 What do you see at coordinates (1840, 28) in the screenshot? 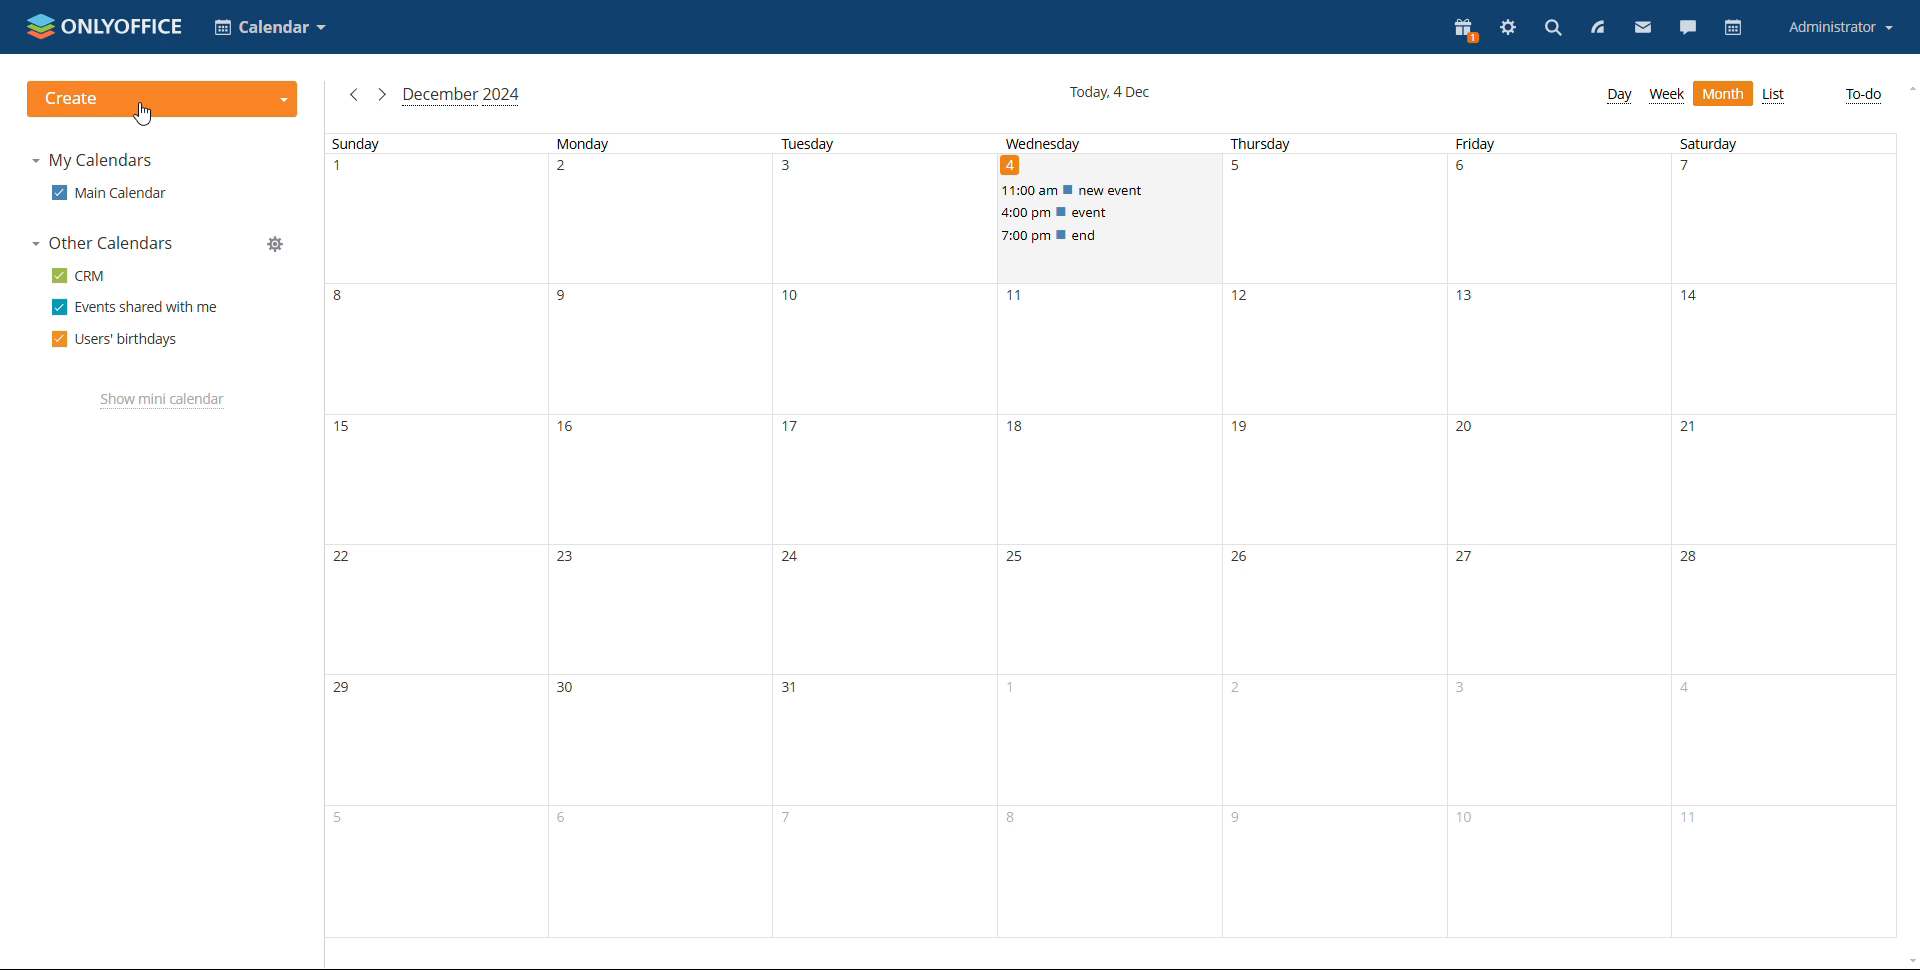
I see `account` at bounding box center [1840, 28].